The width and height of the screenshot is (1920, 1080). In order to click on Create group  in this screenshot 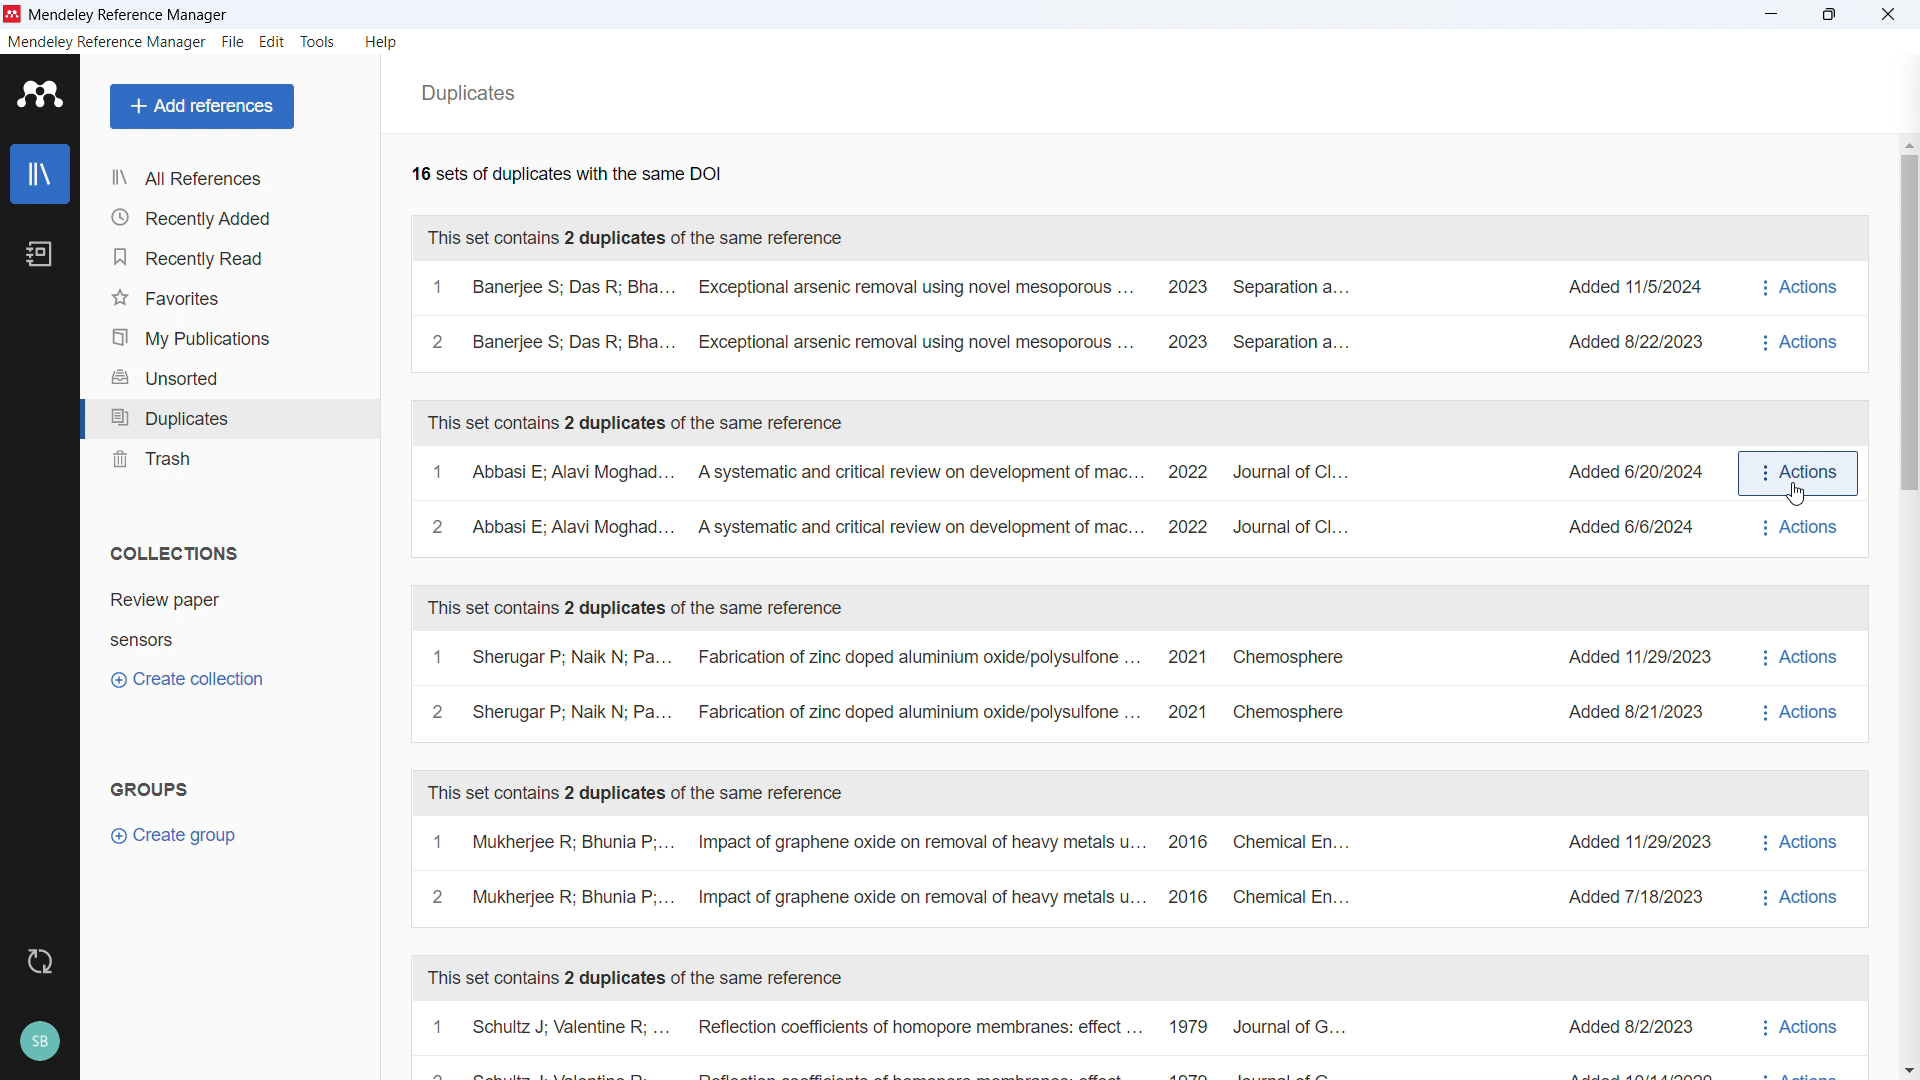, I will do `click(177, 838)`.